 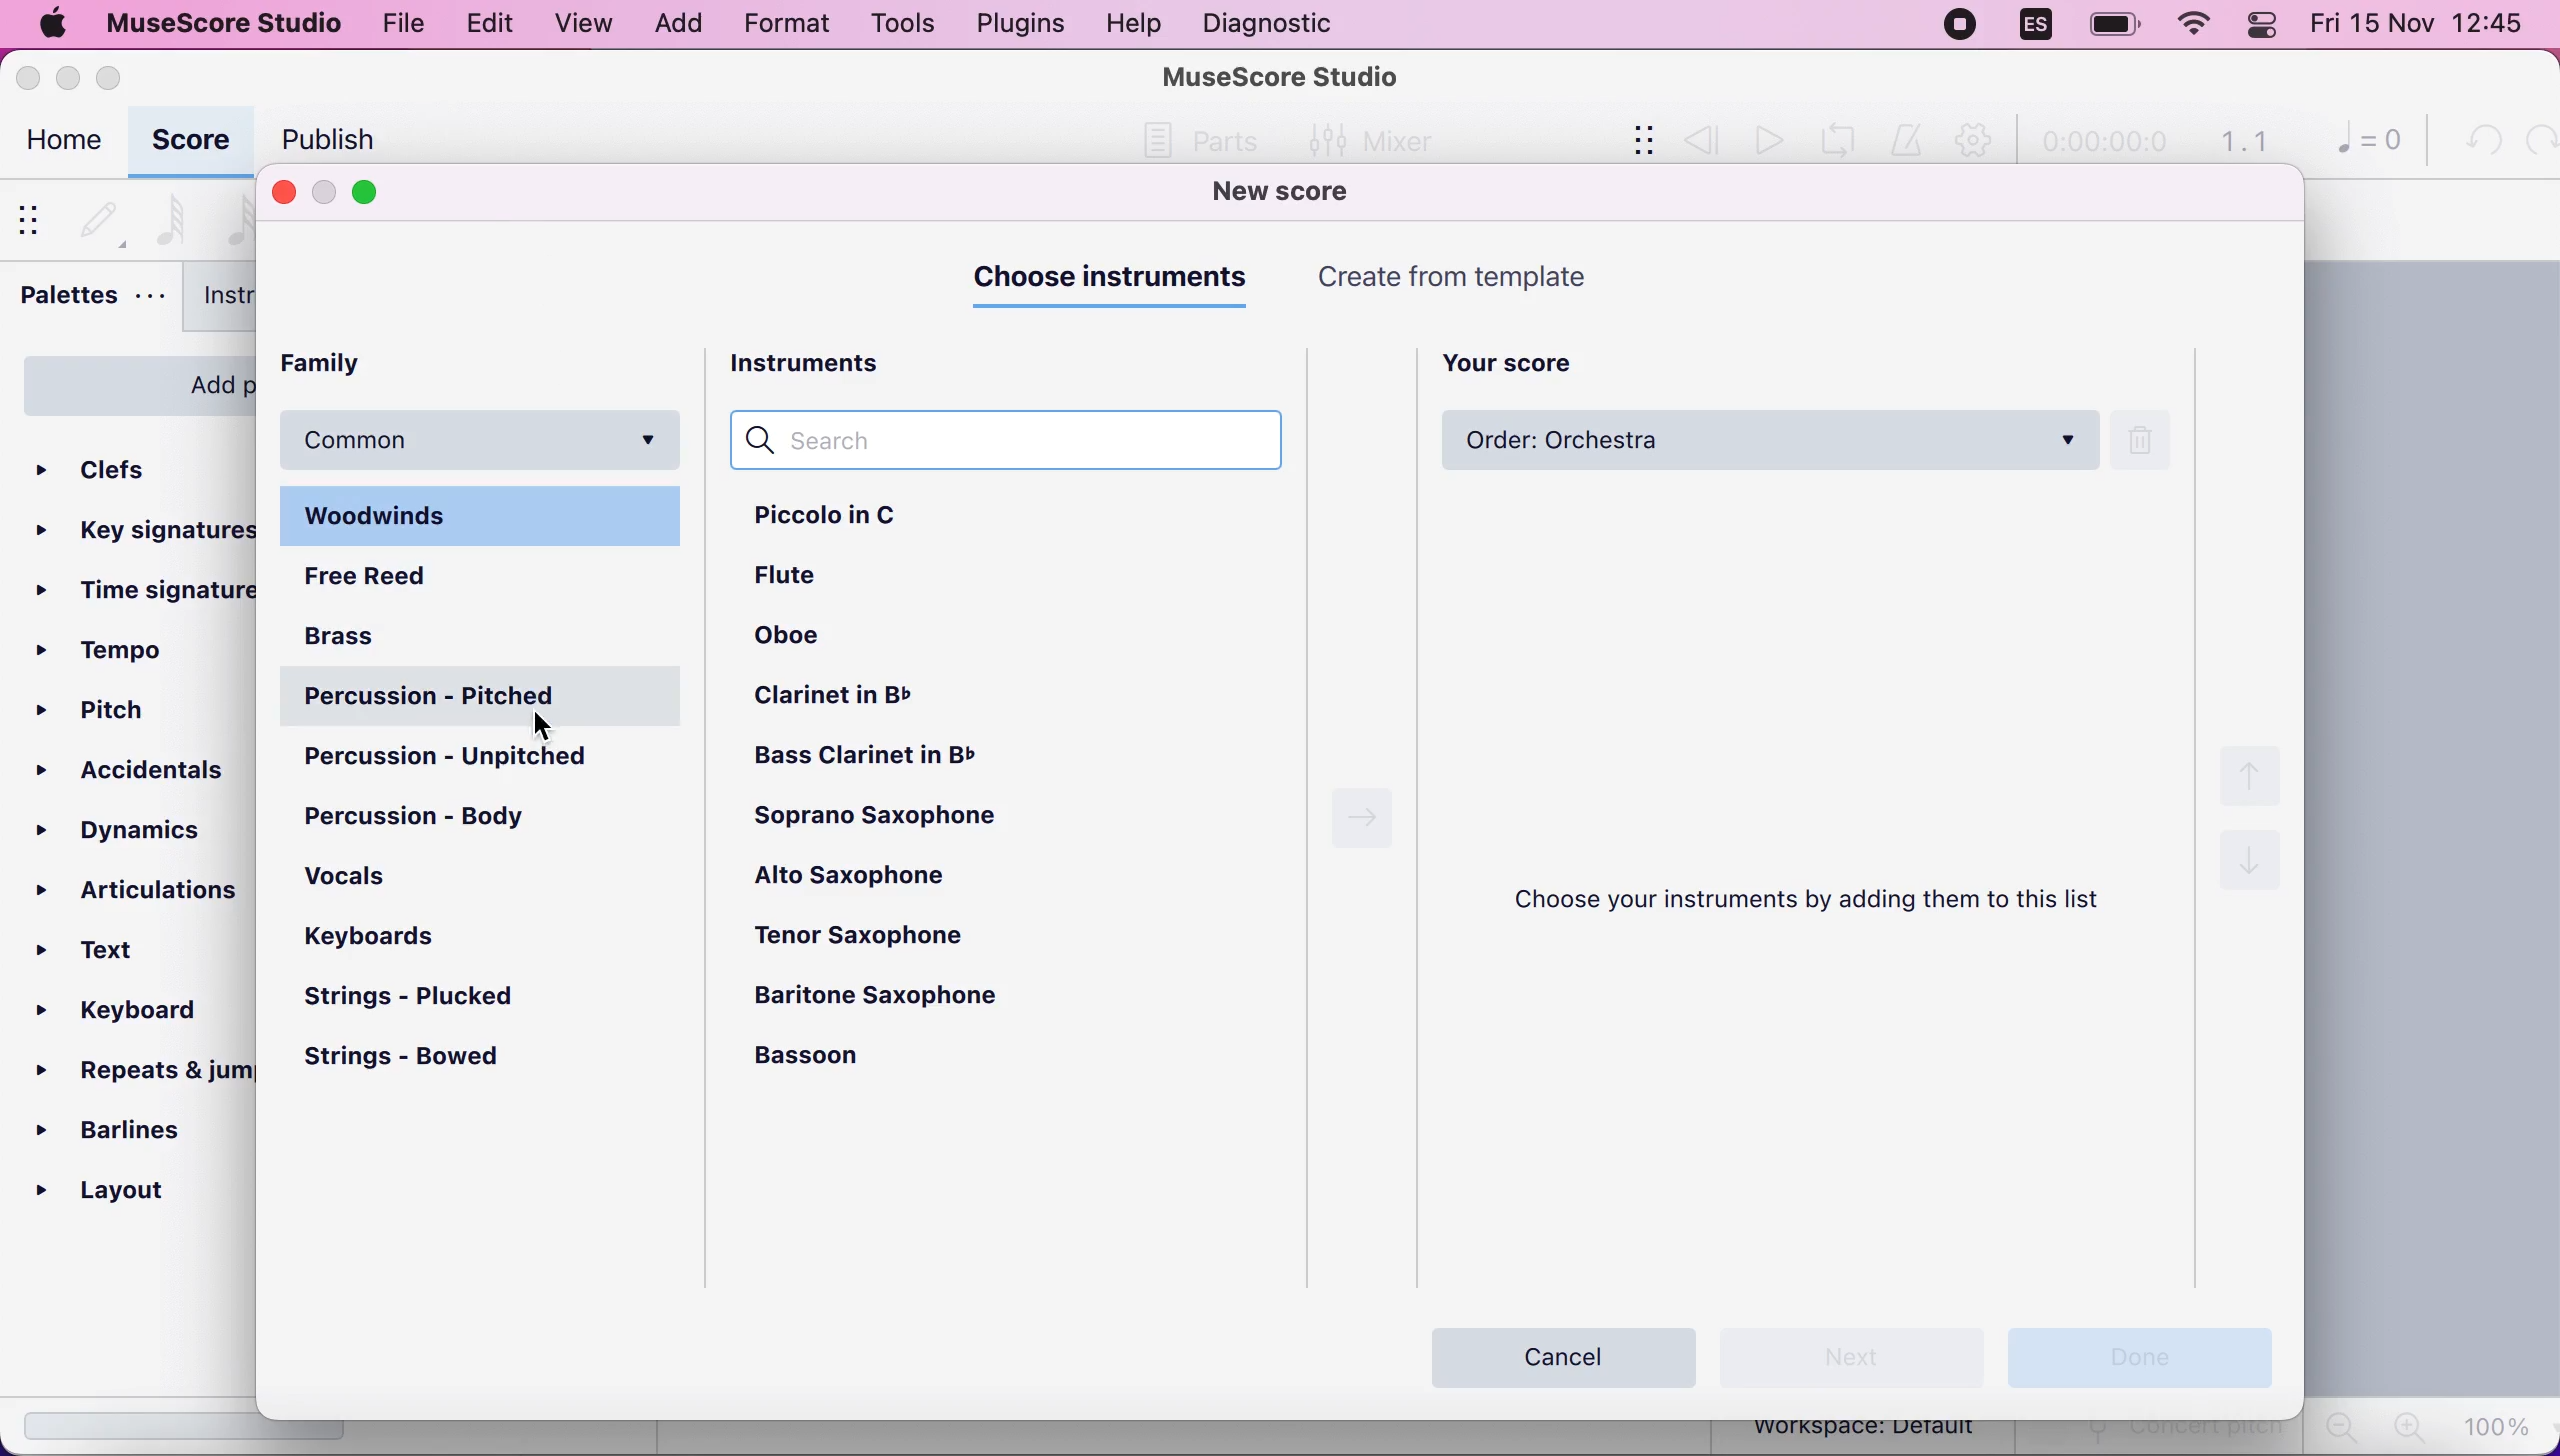 I want to click on search, so click(x=1016, y=443).